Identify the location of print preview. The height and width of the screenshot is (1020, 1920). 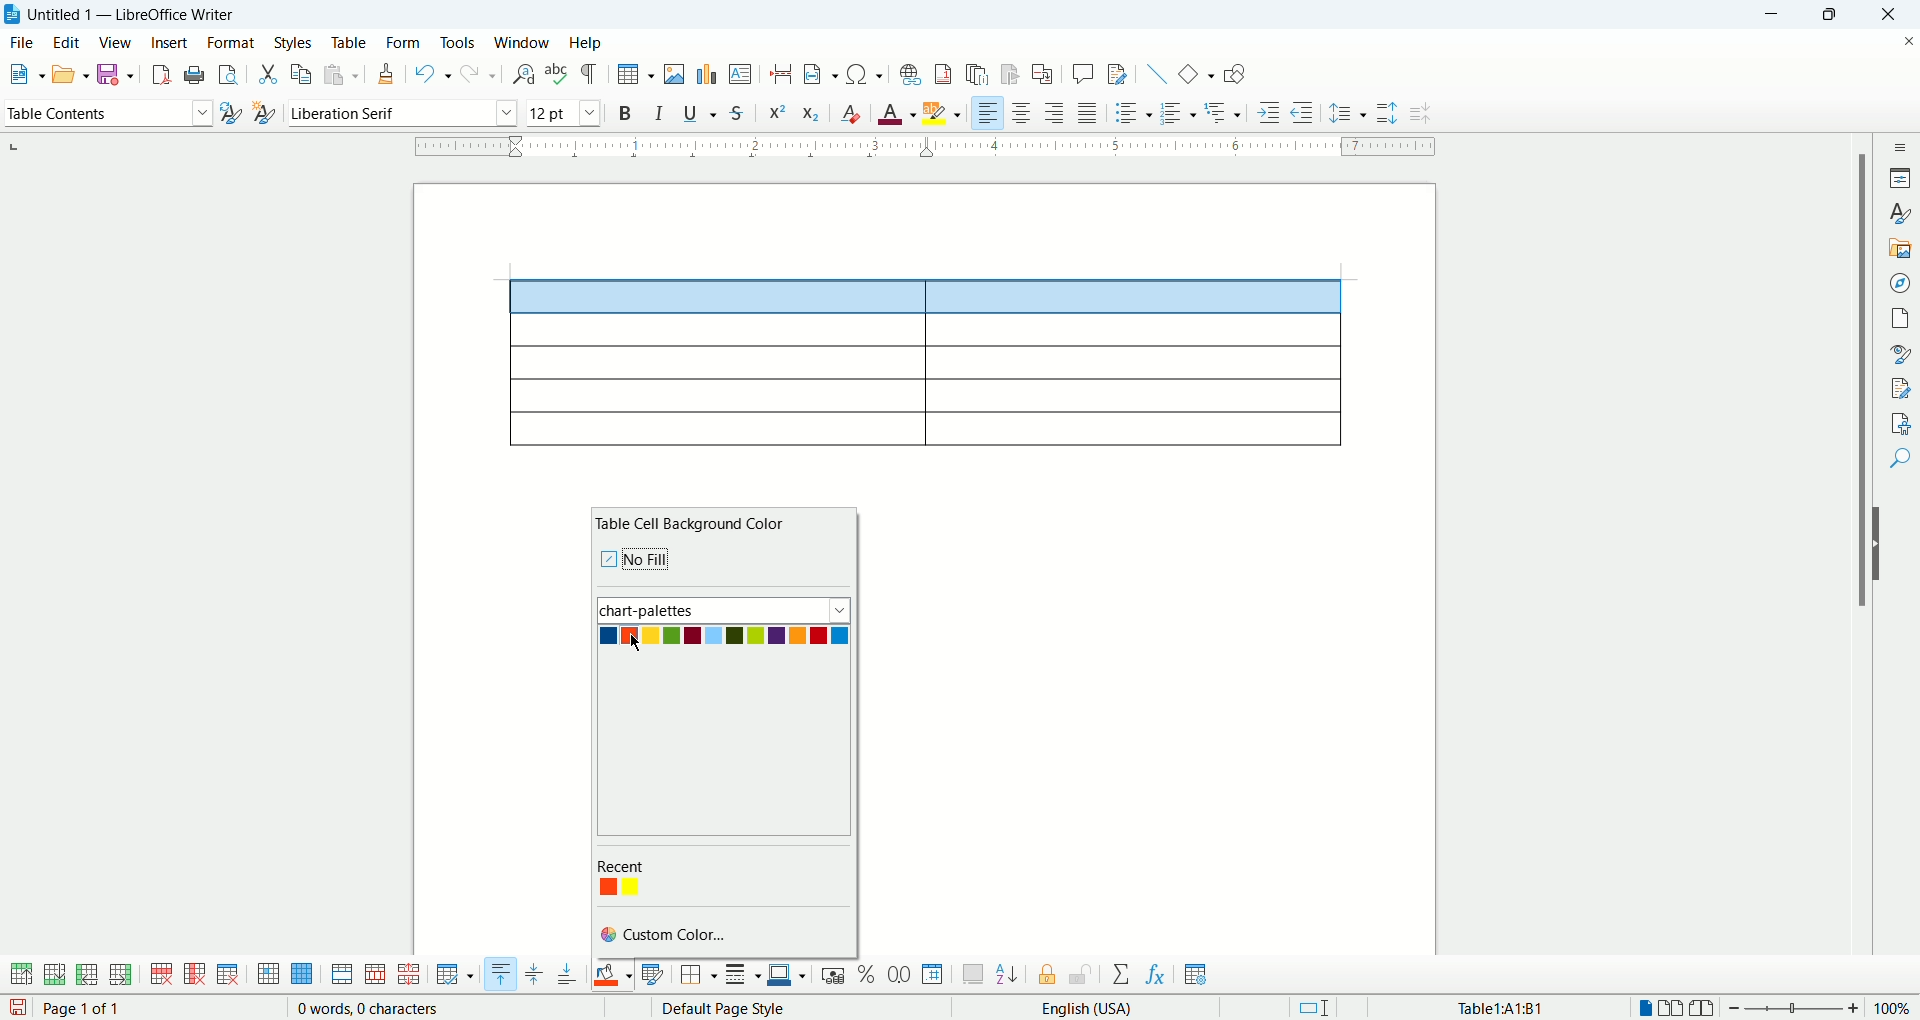
(231, 71).